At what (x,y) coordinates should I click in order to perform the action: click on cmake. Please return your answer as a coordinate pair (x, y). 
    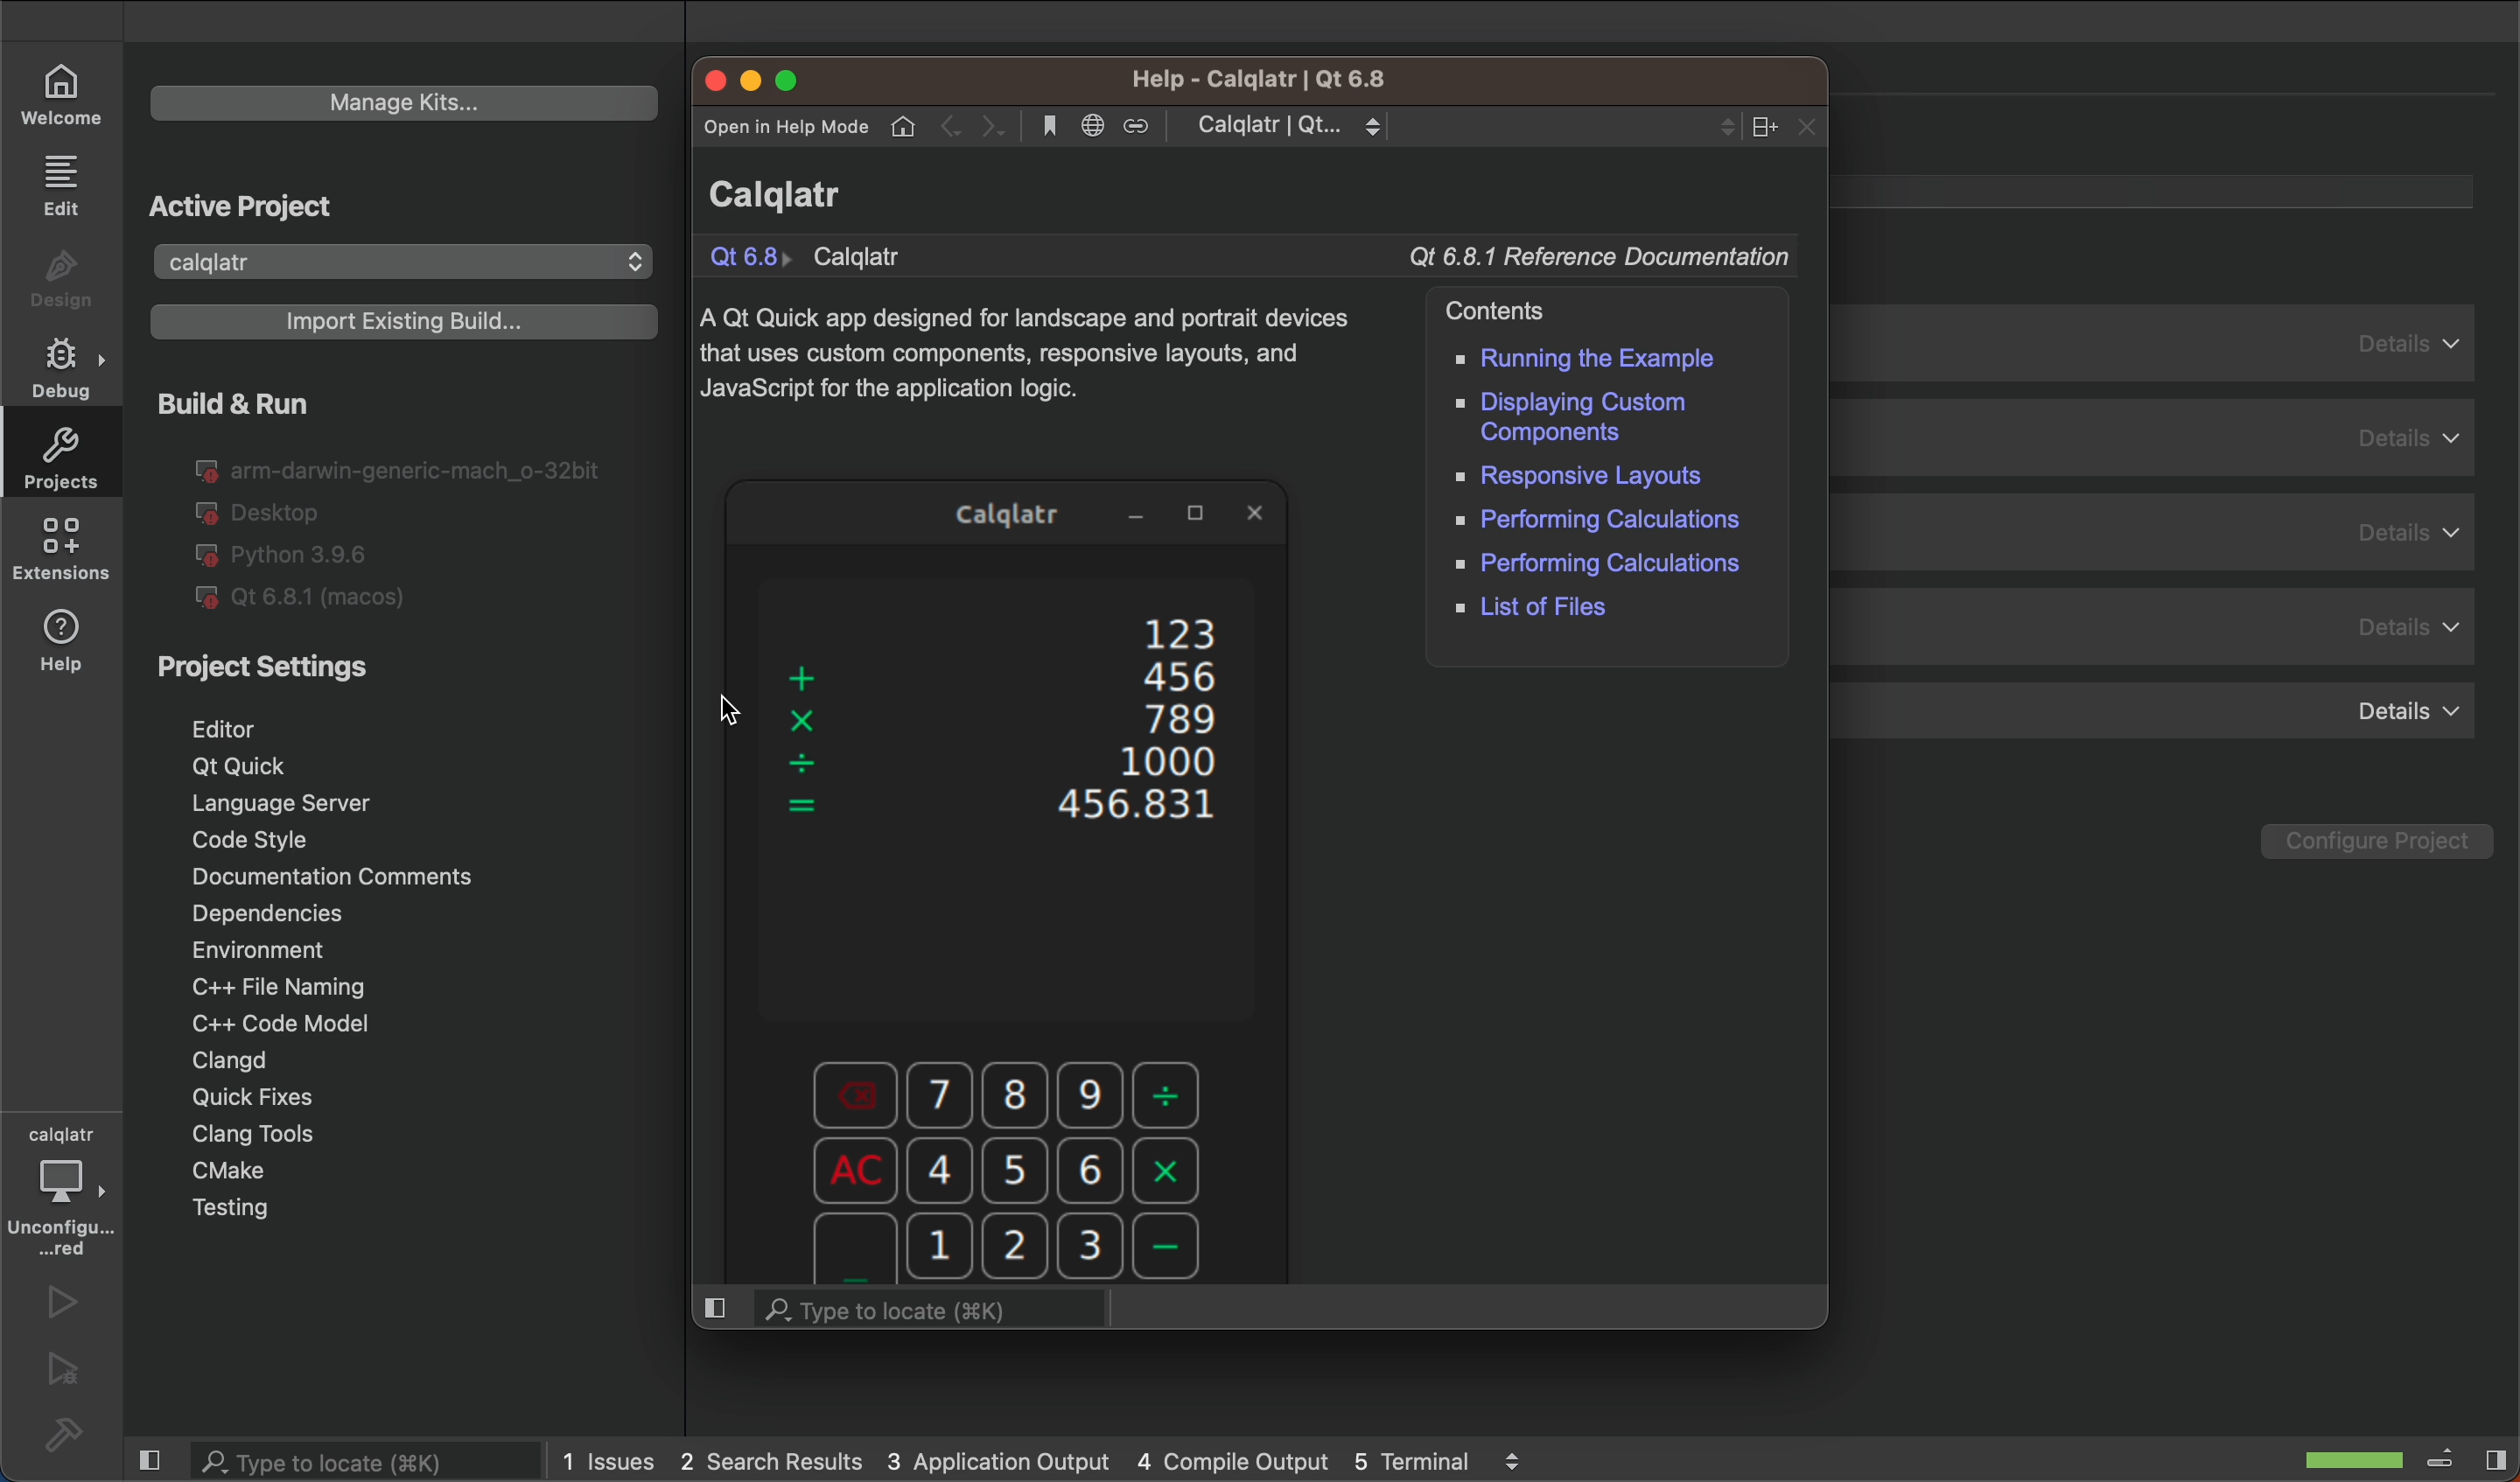
    Looking at the image, I should click on (246, 1172).